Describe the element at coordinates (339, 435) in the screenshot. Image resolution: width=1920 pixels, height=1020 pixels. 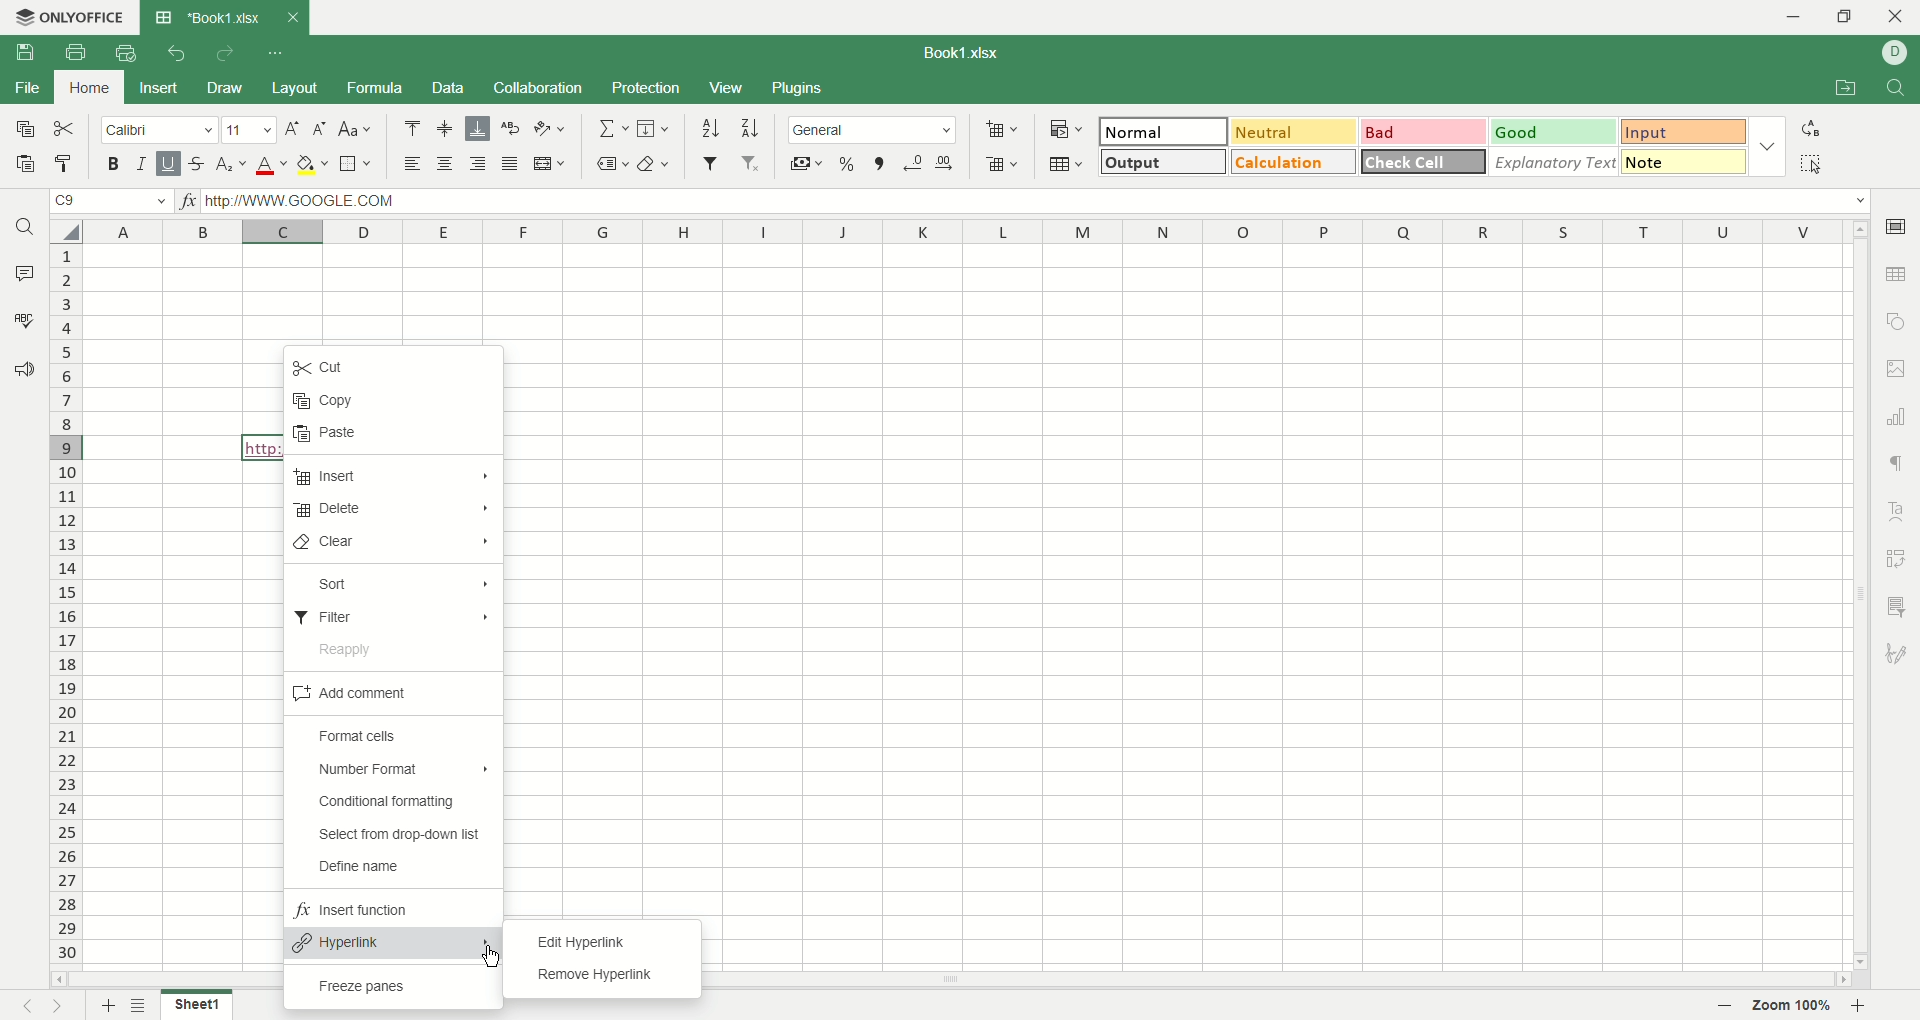
I see `paste` at that location.